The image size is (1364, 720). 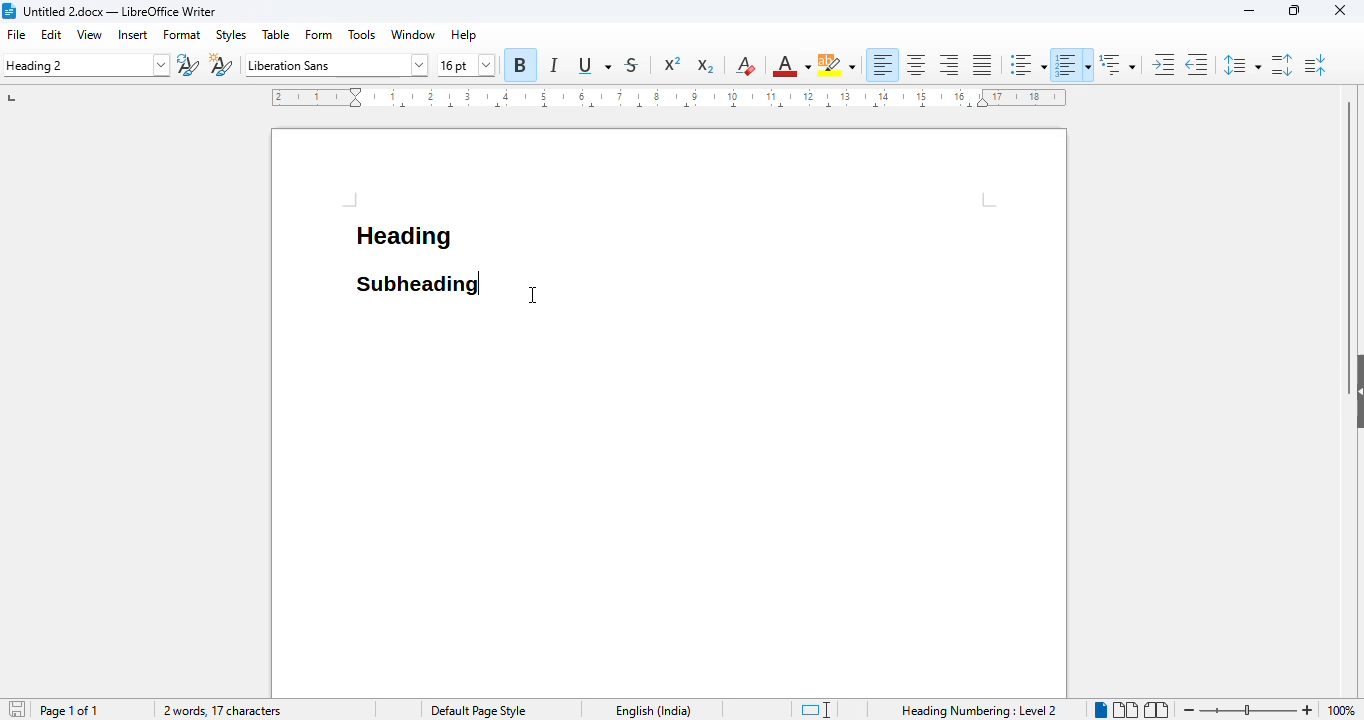 What do you see at coordinates (633, 65) in the screenshot?
I see `strikethrough` at bounding box center [633, 65].